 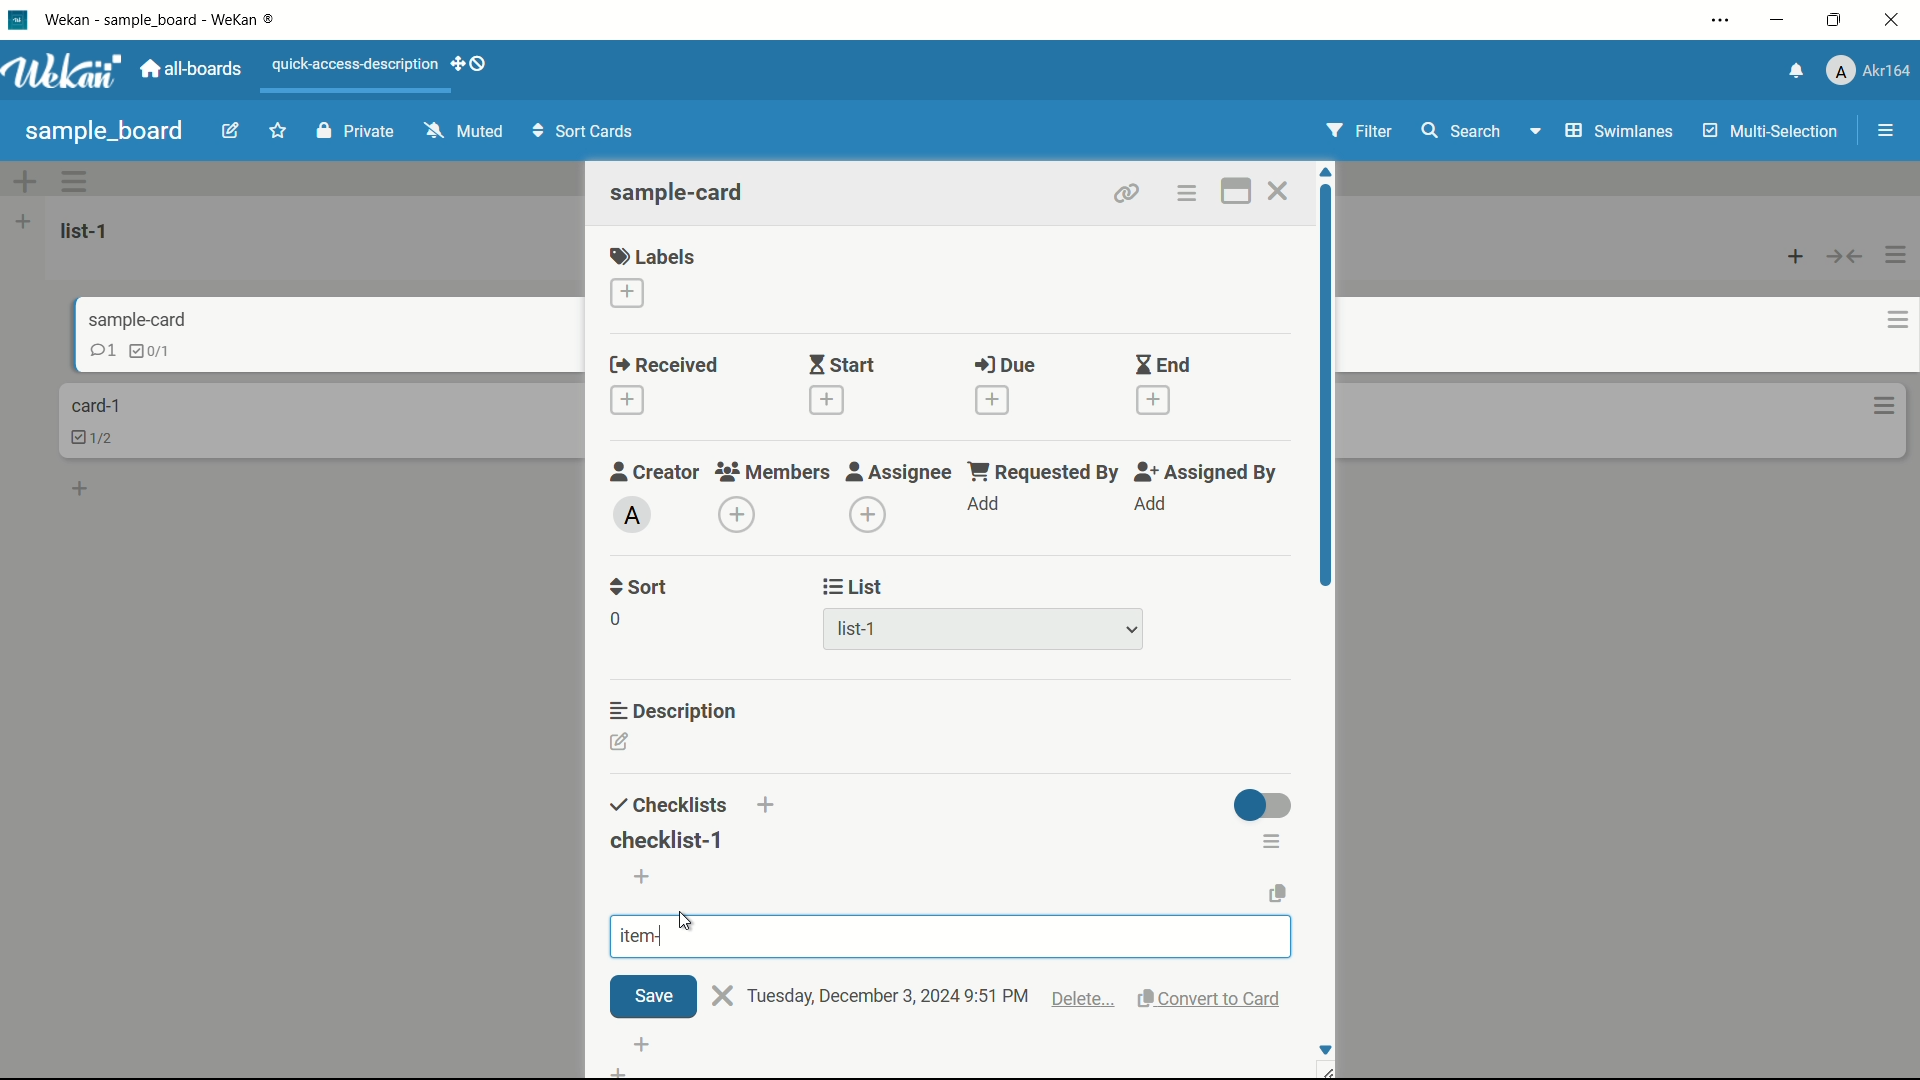 What do you see at coordinates (1084, 1002) in the screenshot?
I see `delete` at bounding box center [1084, 1002].